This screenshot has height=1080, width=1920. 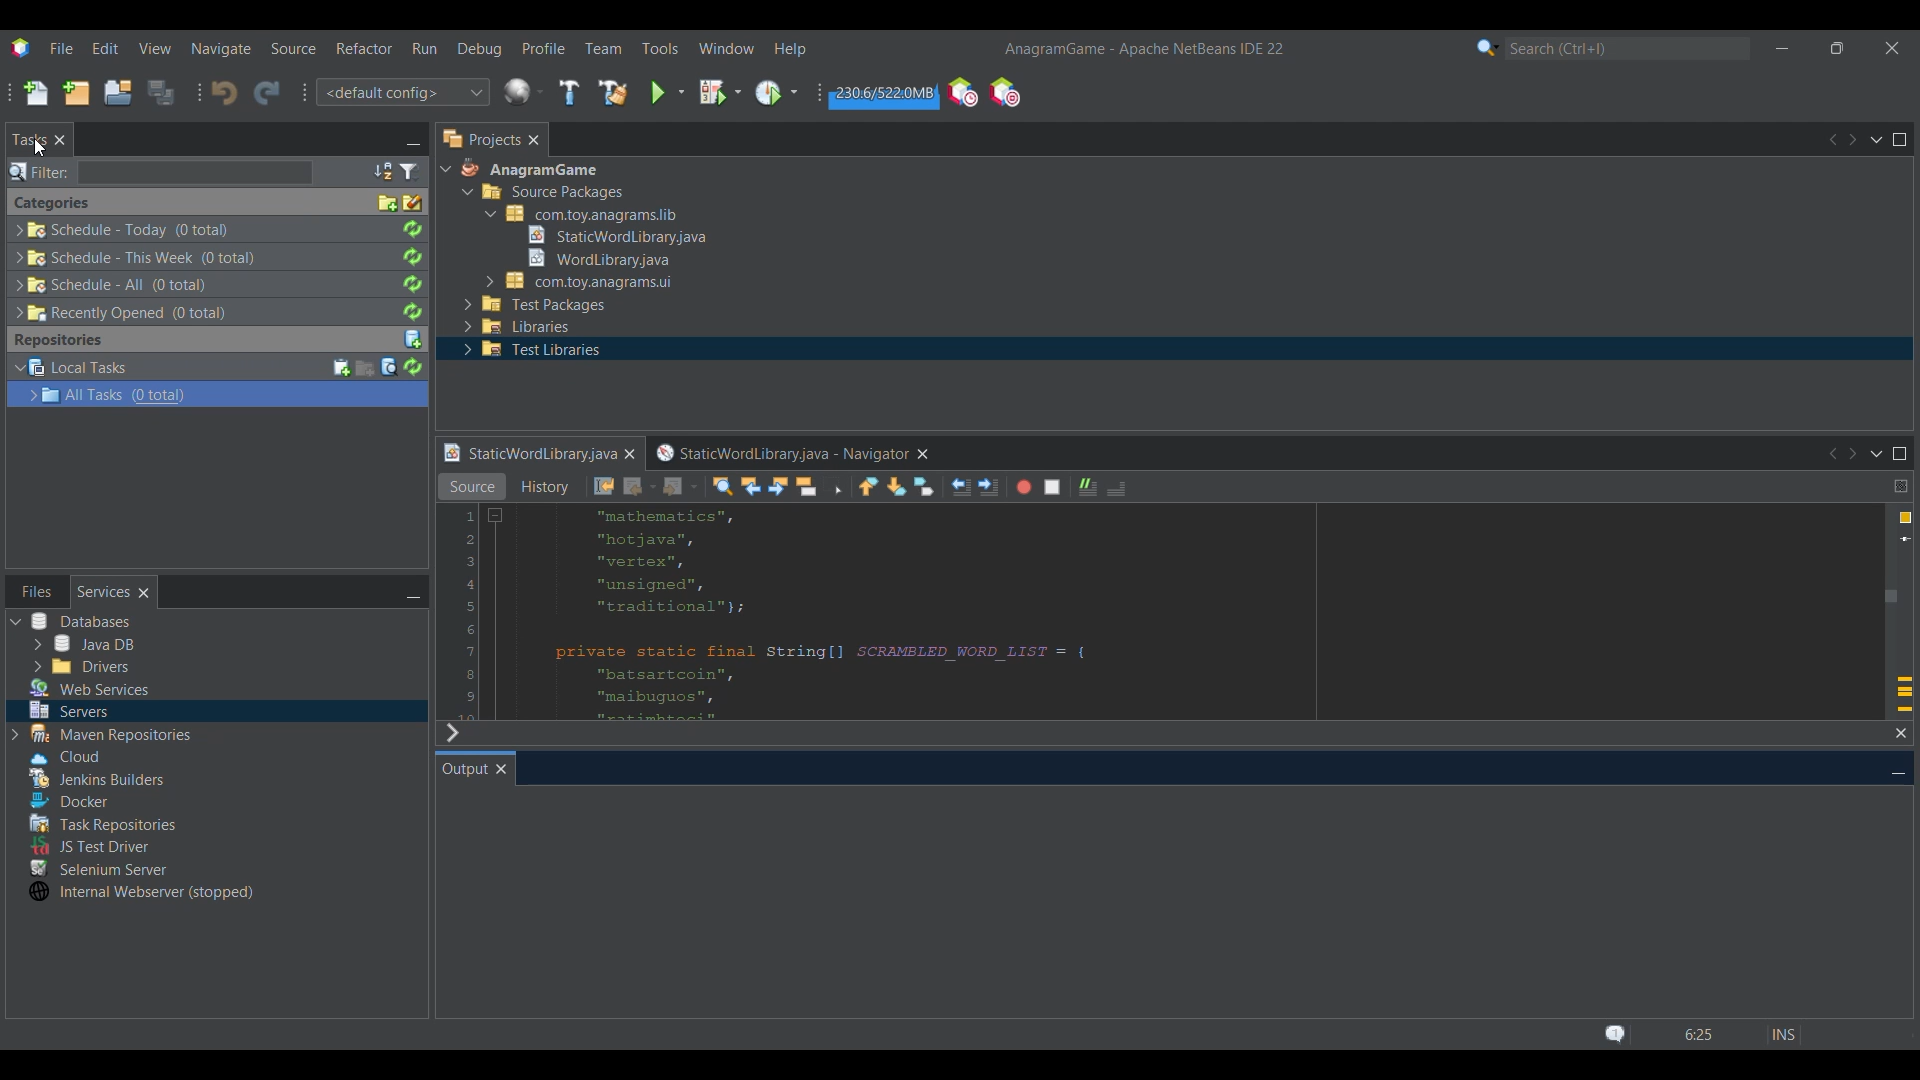 I want to click on Other tab, so click(x=37, y=591).